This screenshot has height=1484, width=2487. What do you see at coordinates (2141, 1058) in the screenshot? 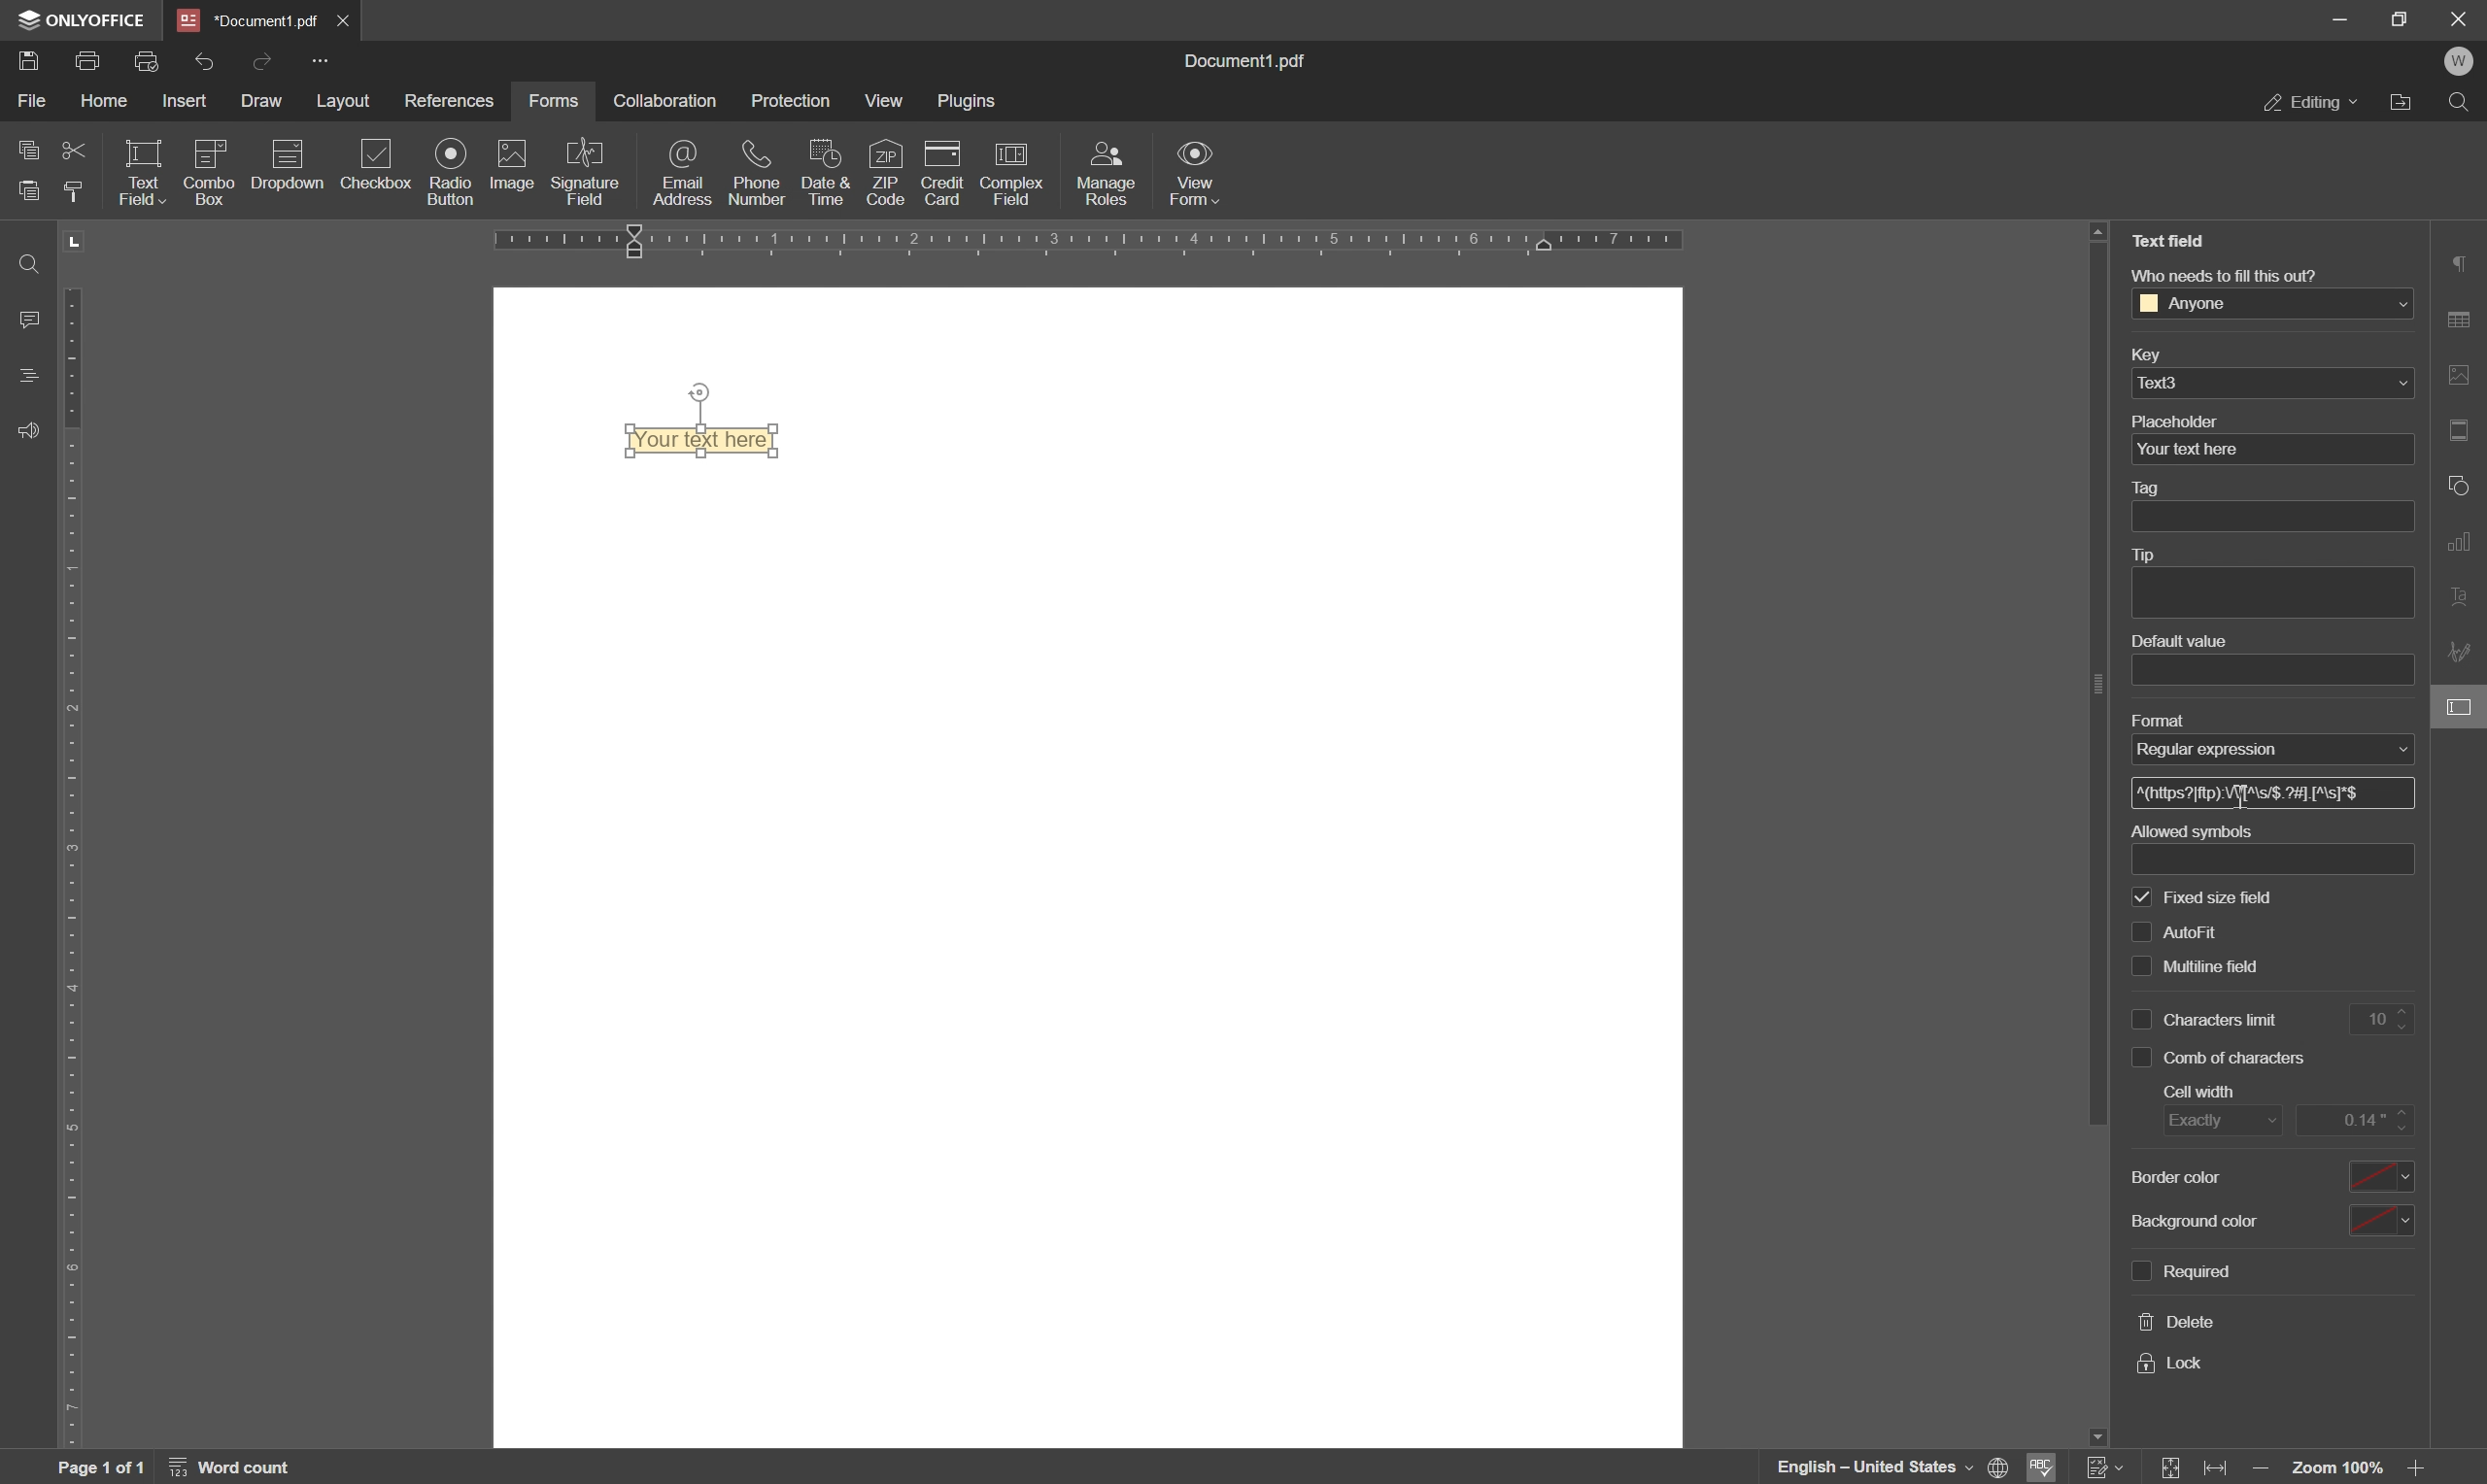
I see `check box` at bounding box center [2141, 1058].